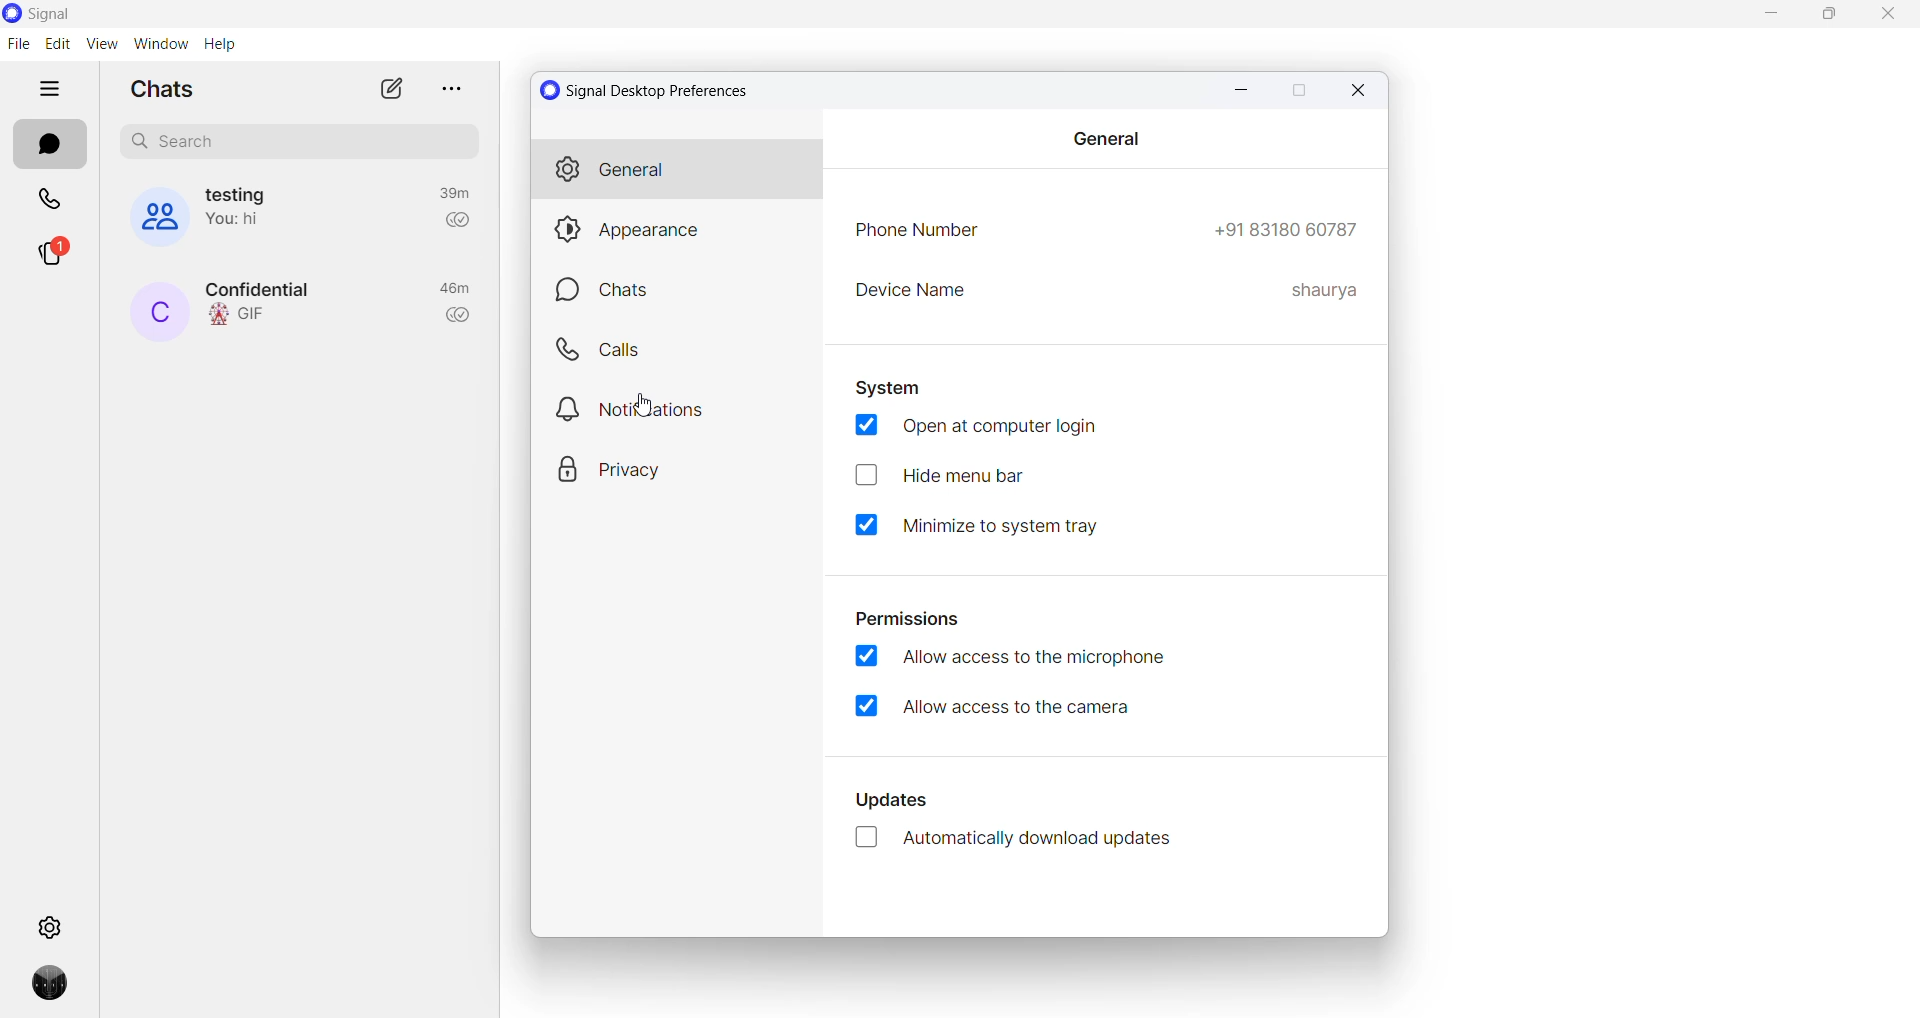 The height and width of the screenshot is (1018, 1920). What do you see at coordinates (1007, 657) in the screenshot?
I see `microphone access checkbox` at bounding box center [1007, 657].